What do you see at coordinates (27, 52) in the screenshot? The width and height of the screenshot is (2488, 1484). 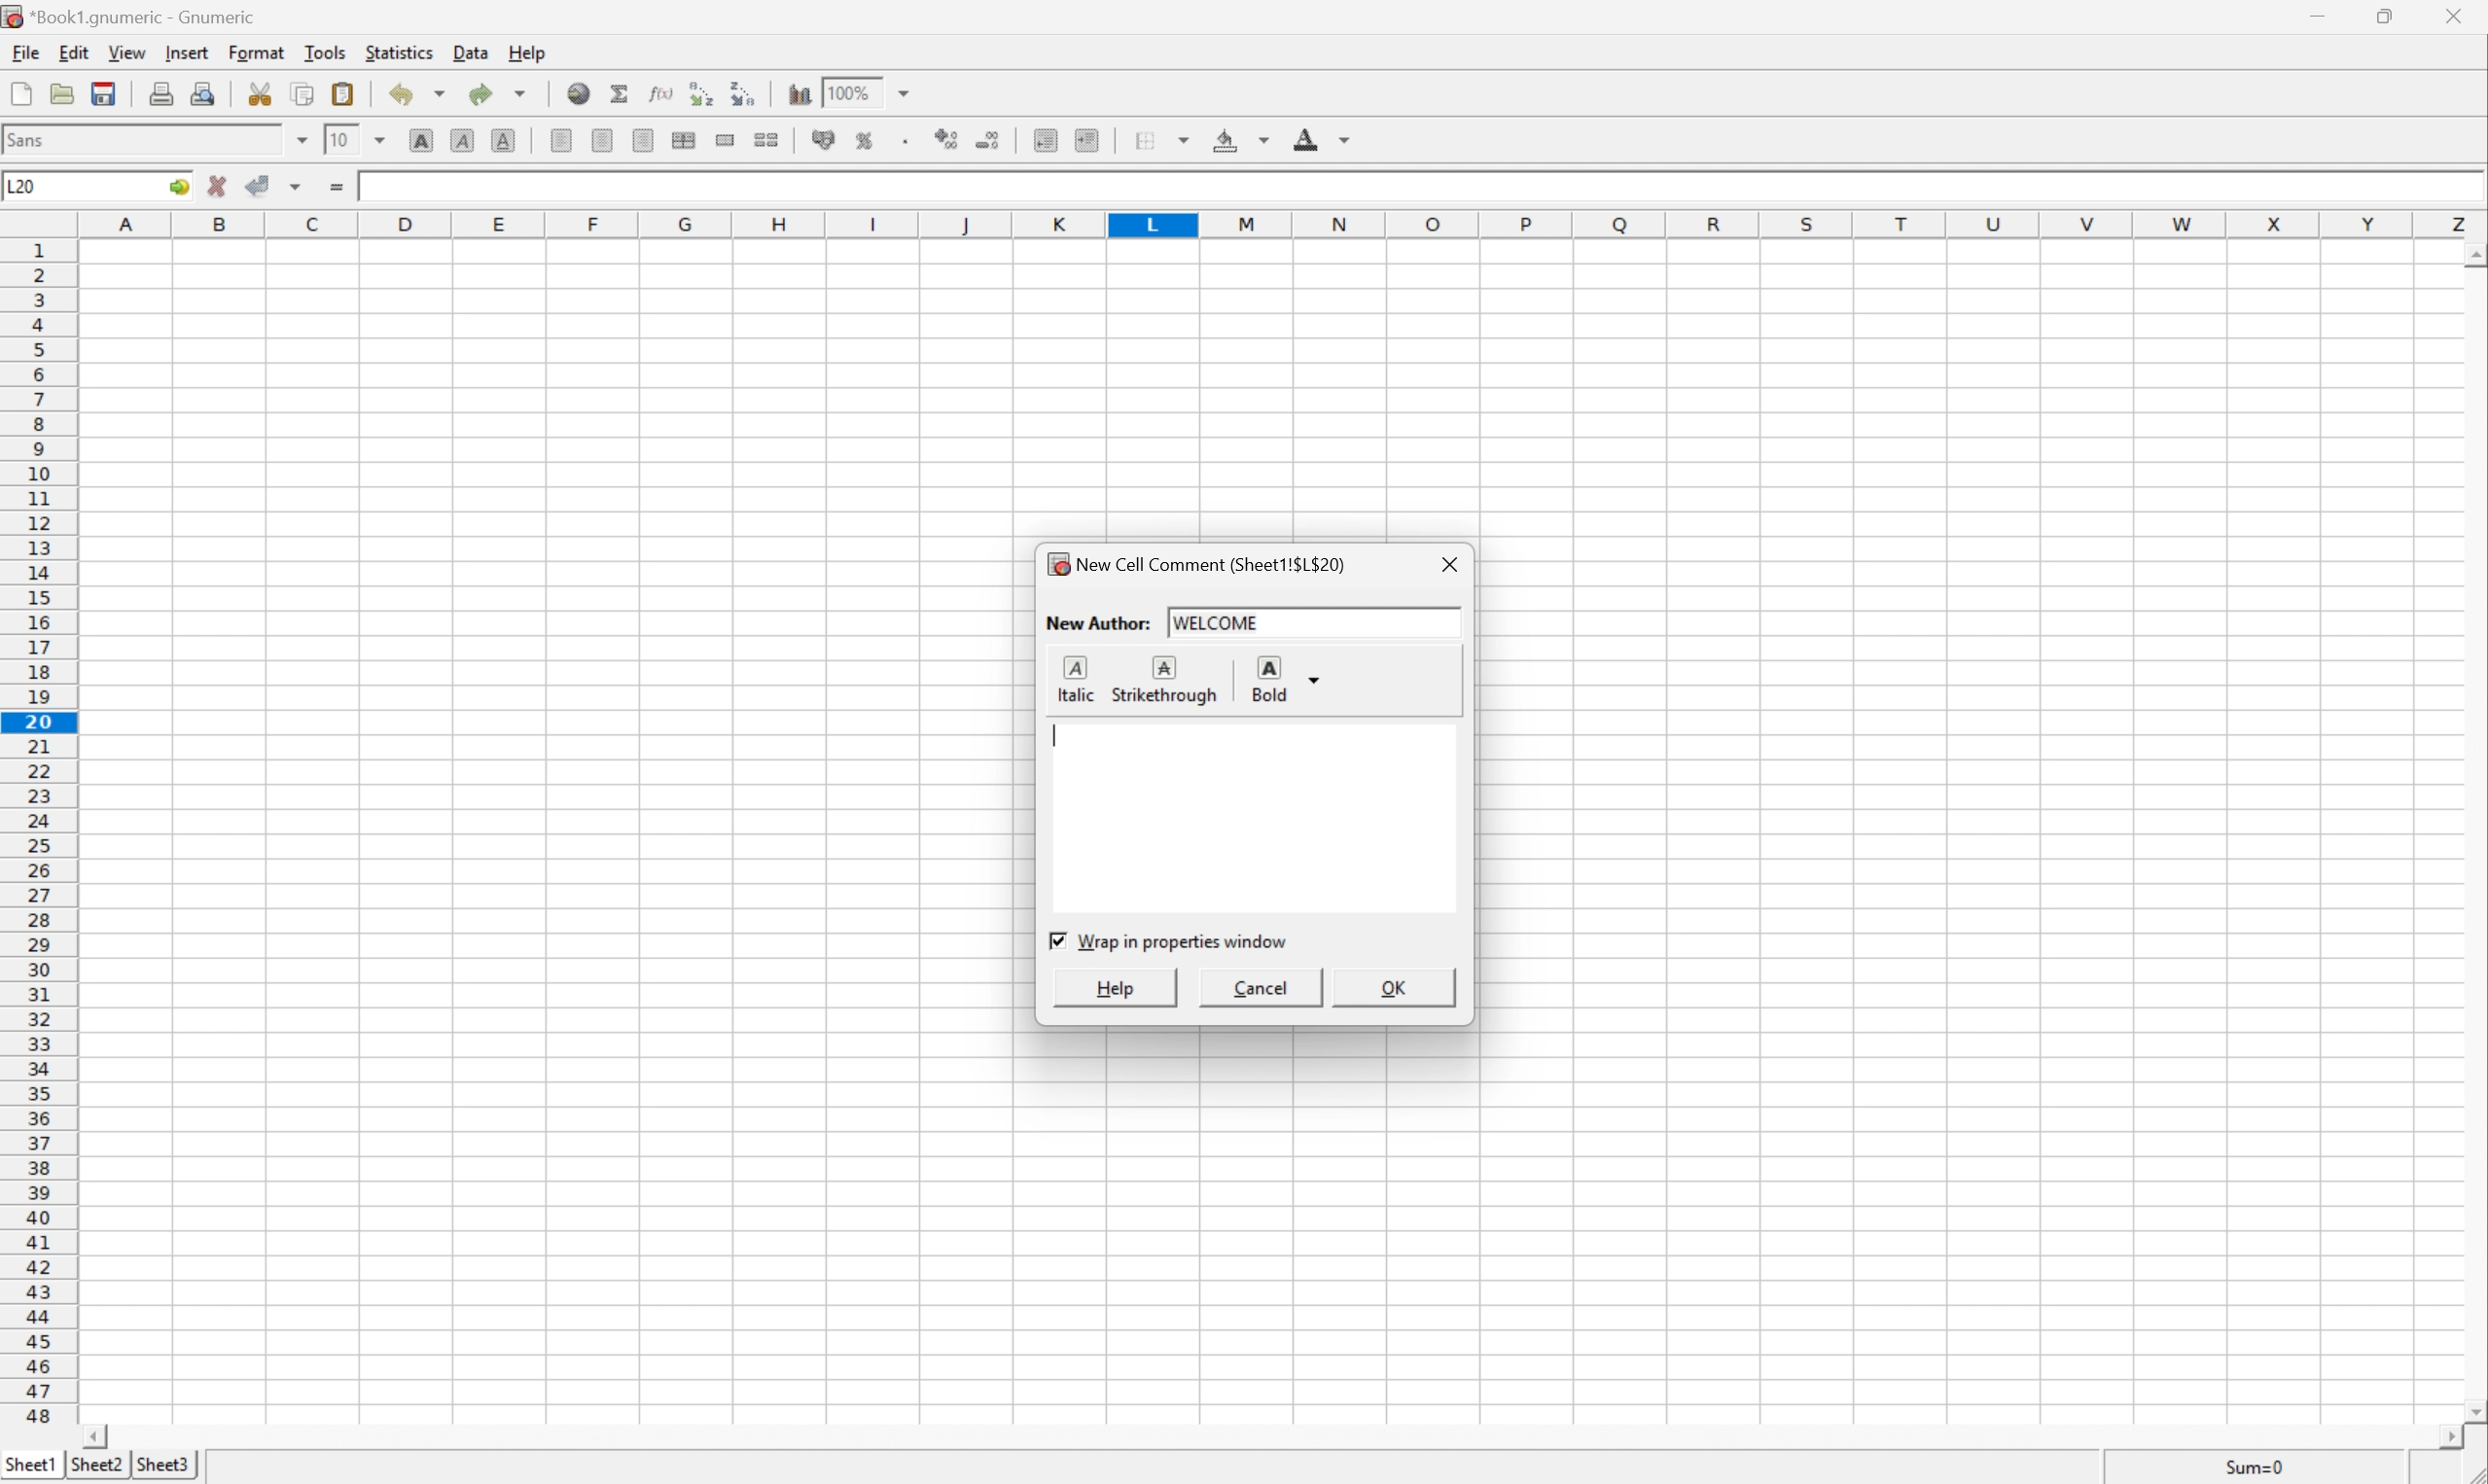 I see `File` at bounding box center [27, 52].